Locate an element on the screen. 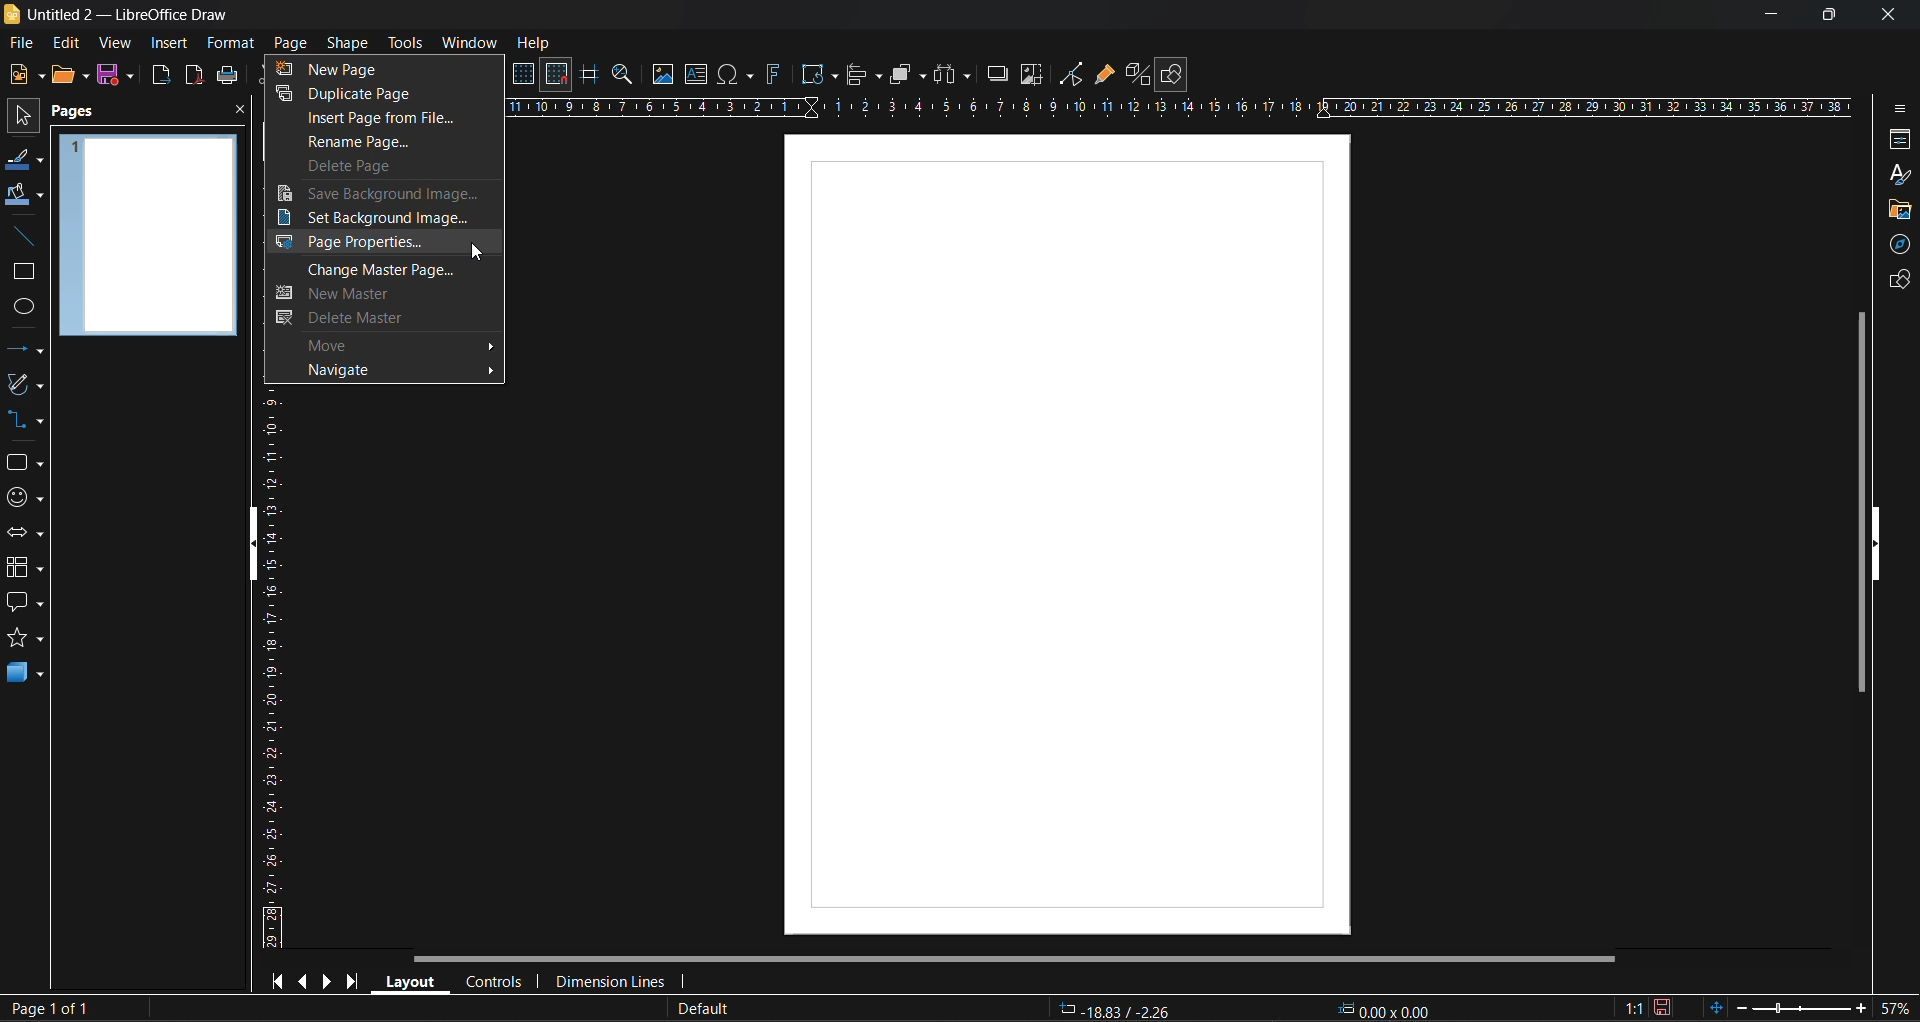 The height and width of the screenshot is (1022, 1920). transformations is located at coordinates (820, 74).